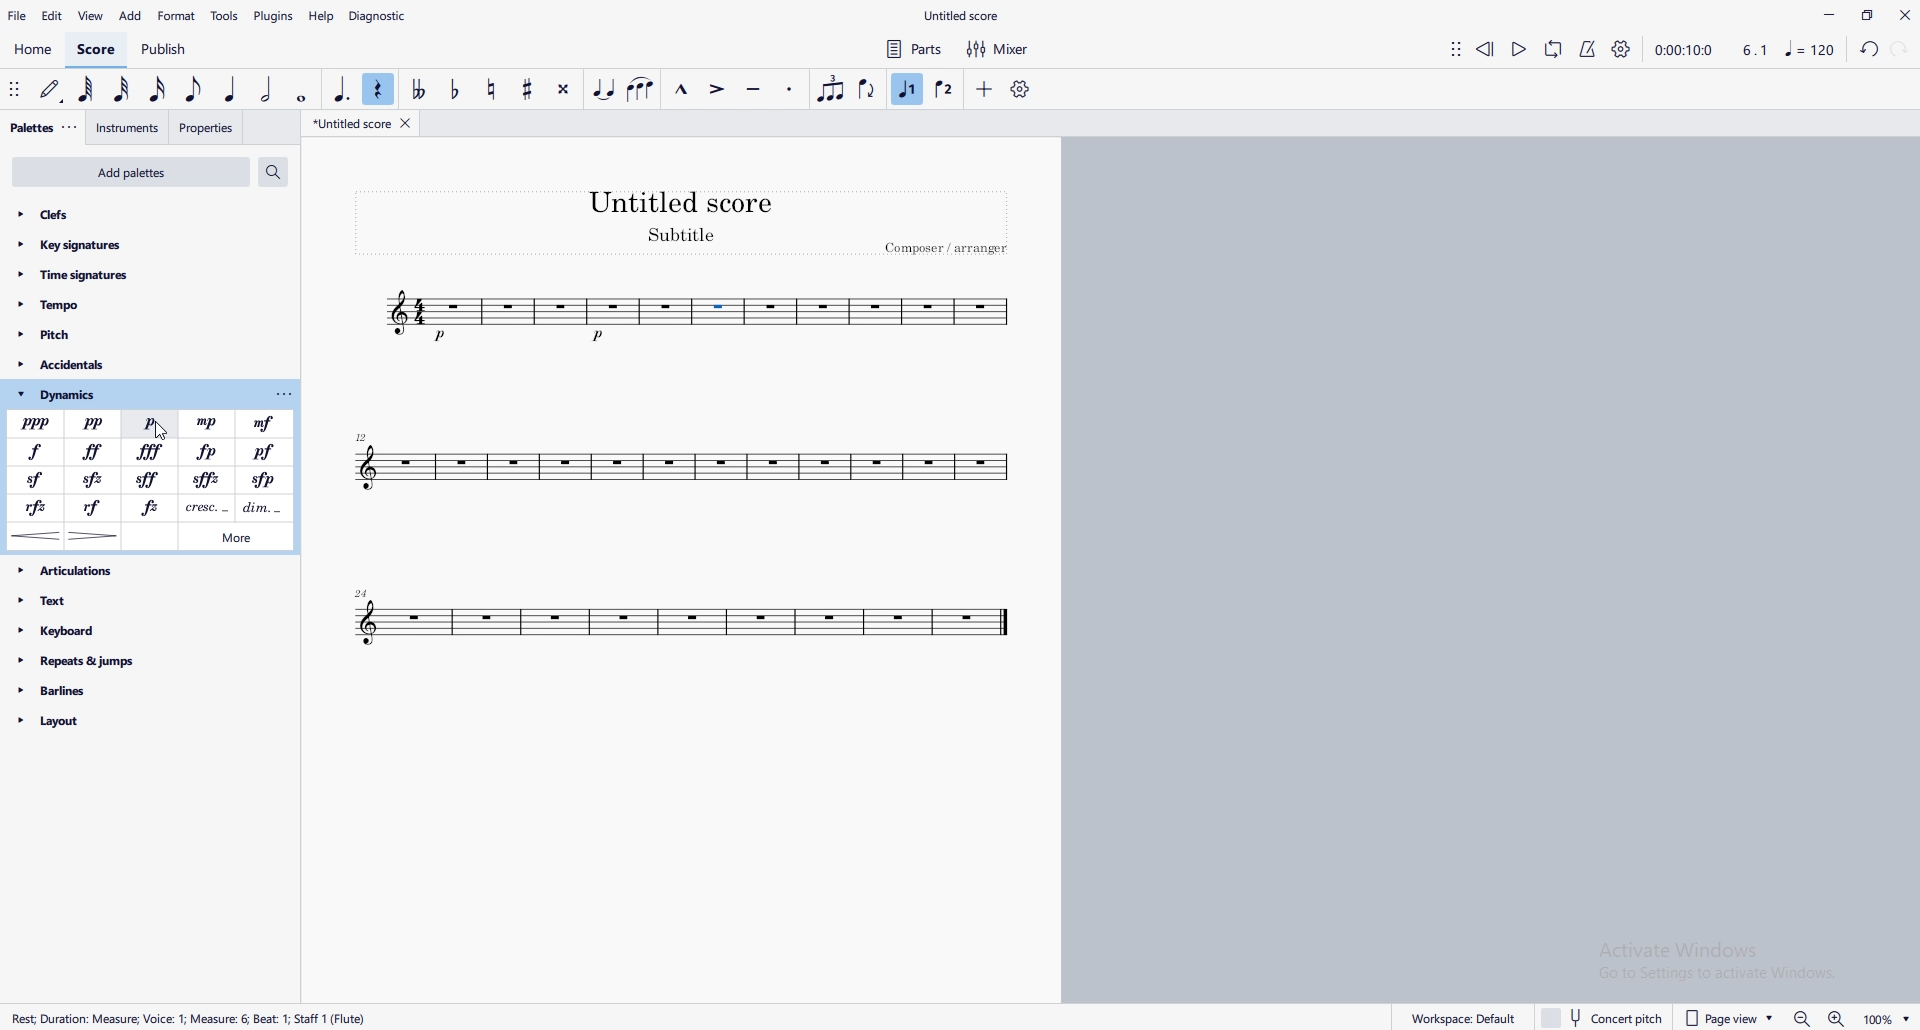 This screenshot has width=1920, height=1030. Describe the element at coordinates (1868, 14) in the screenshot. I see `maximize` at that location.